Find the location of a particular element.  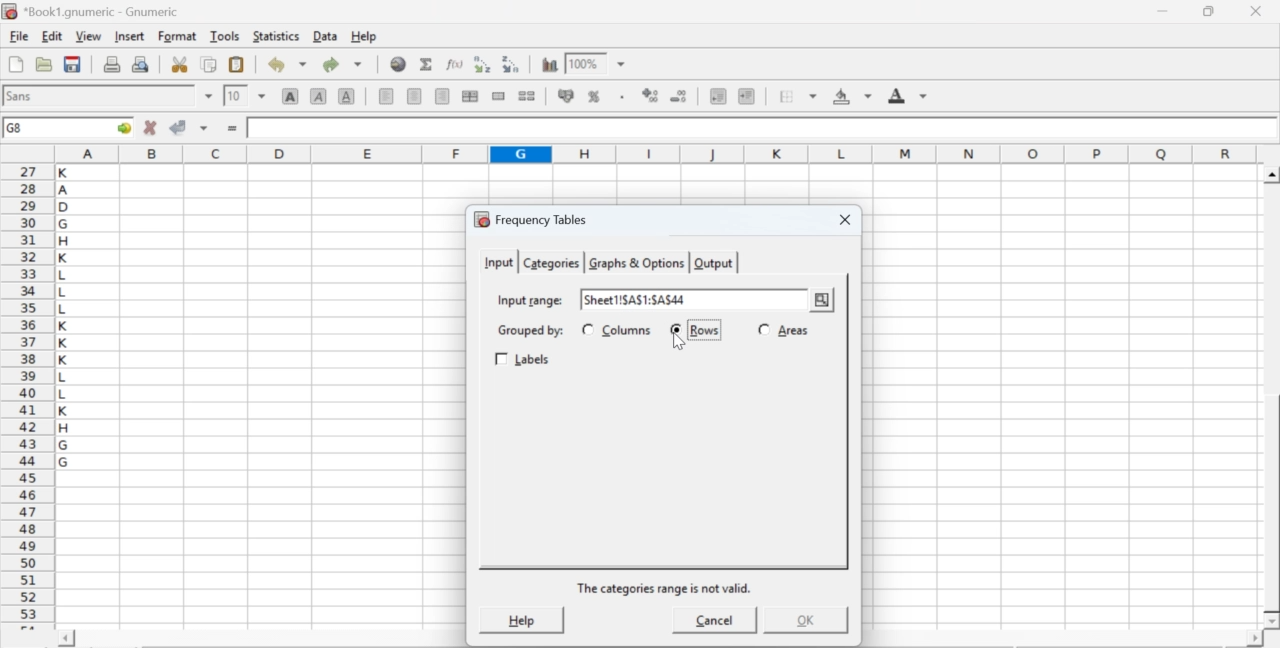

undo is located at coordinates (286, 65).